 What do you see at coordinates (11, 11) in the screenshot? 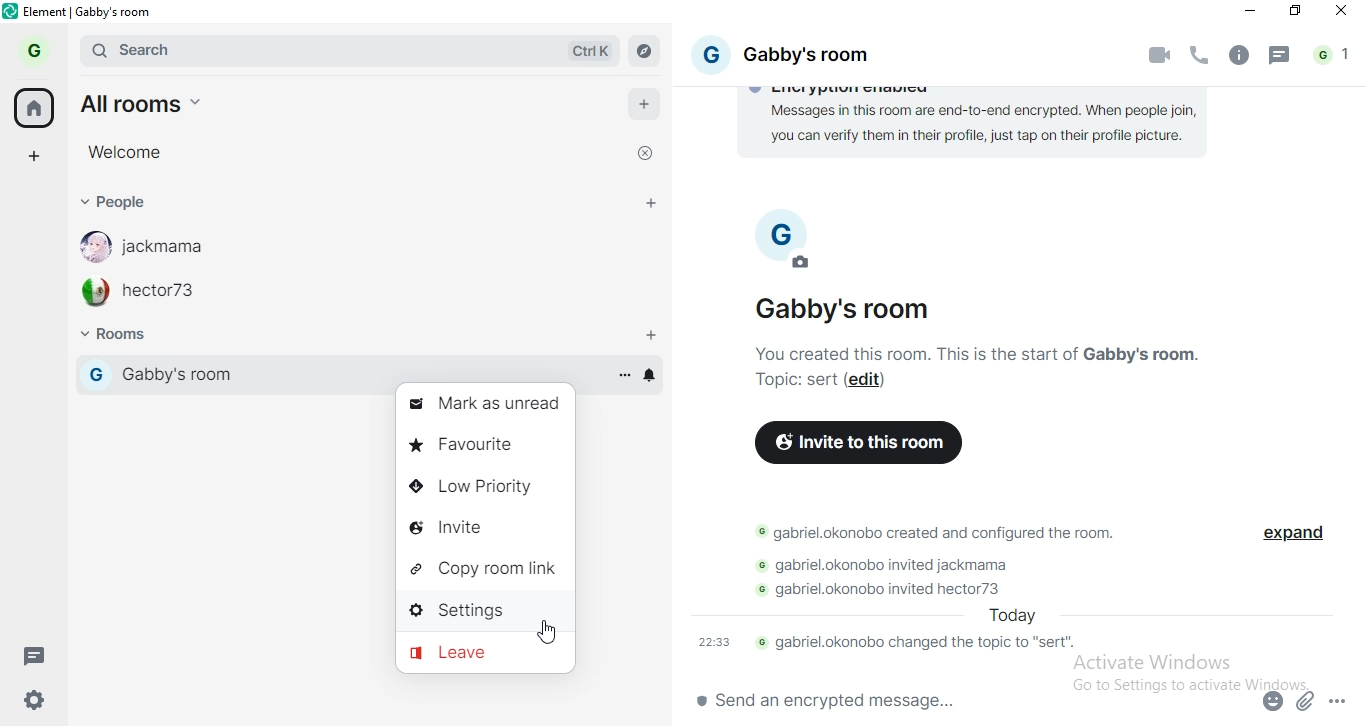
I see `element logo` at bounding box center [11, 11].